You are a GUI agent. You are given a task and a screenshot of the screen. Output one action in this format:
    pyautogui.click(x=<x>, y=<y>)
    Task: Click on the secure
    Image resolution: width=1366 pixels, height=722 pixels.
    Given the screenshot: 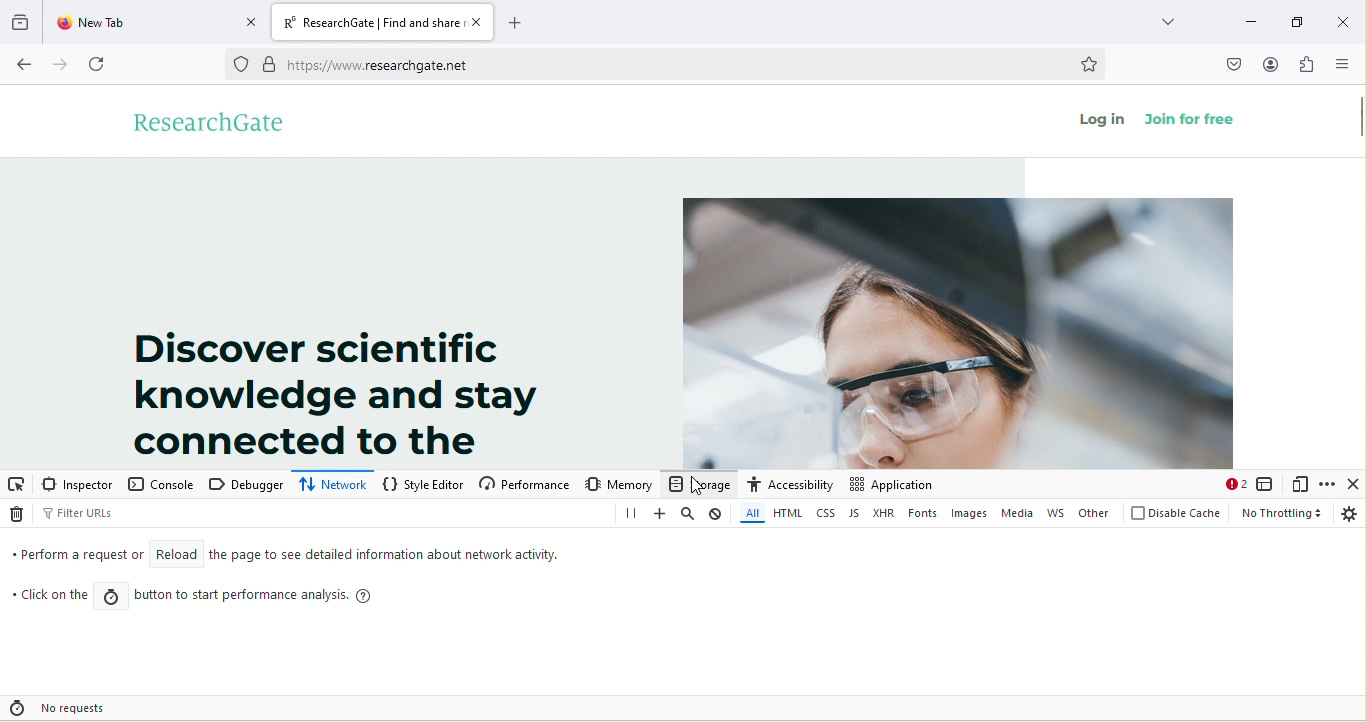 What is the action you would take?
    pyautogui.click(x=268, y=65)
    